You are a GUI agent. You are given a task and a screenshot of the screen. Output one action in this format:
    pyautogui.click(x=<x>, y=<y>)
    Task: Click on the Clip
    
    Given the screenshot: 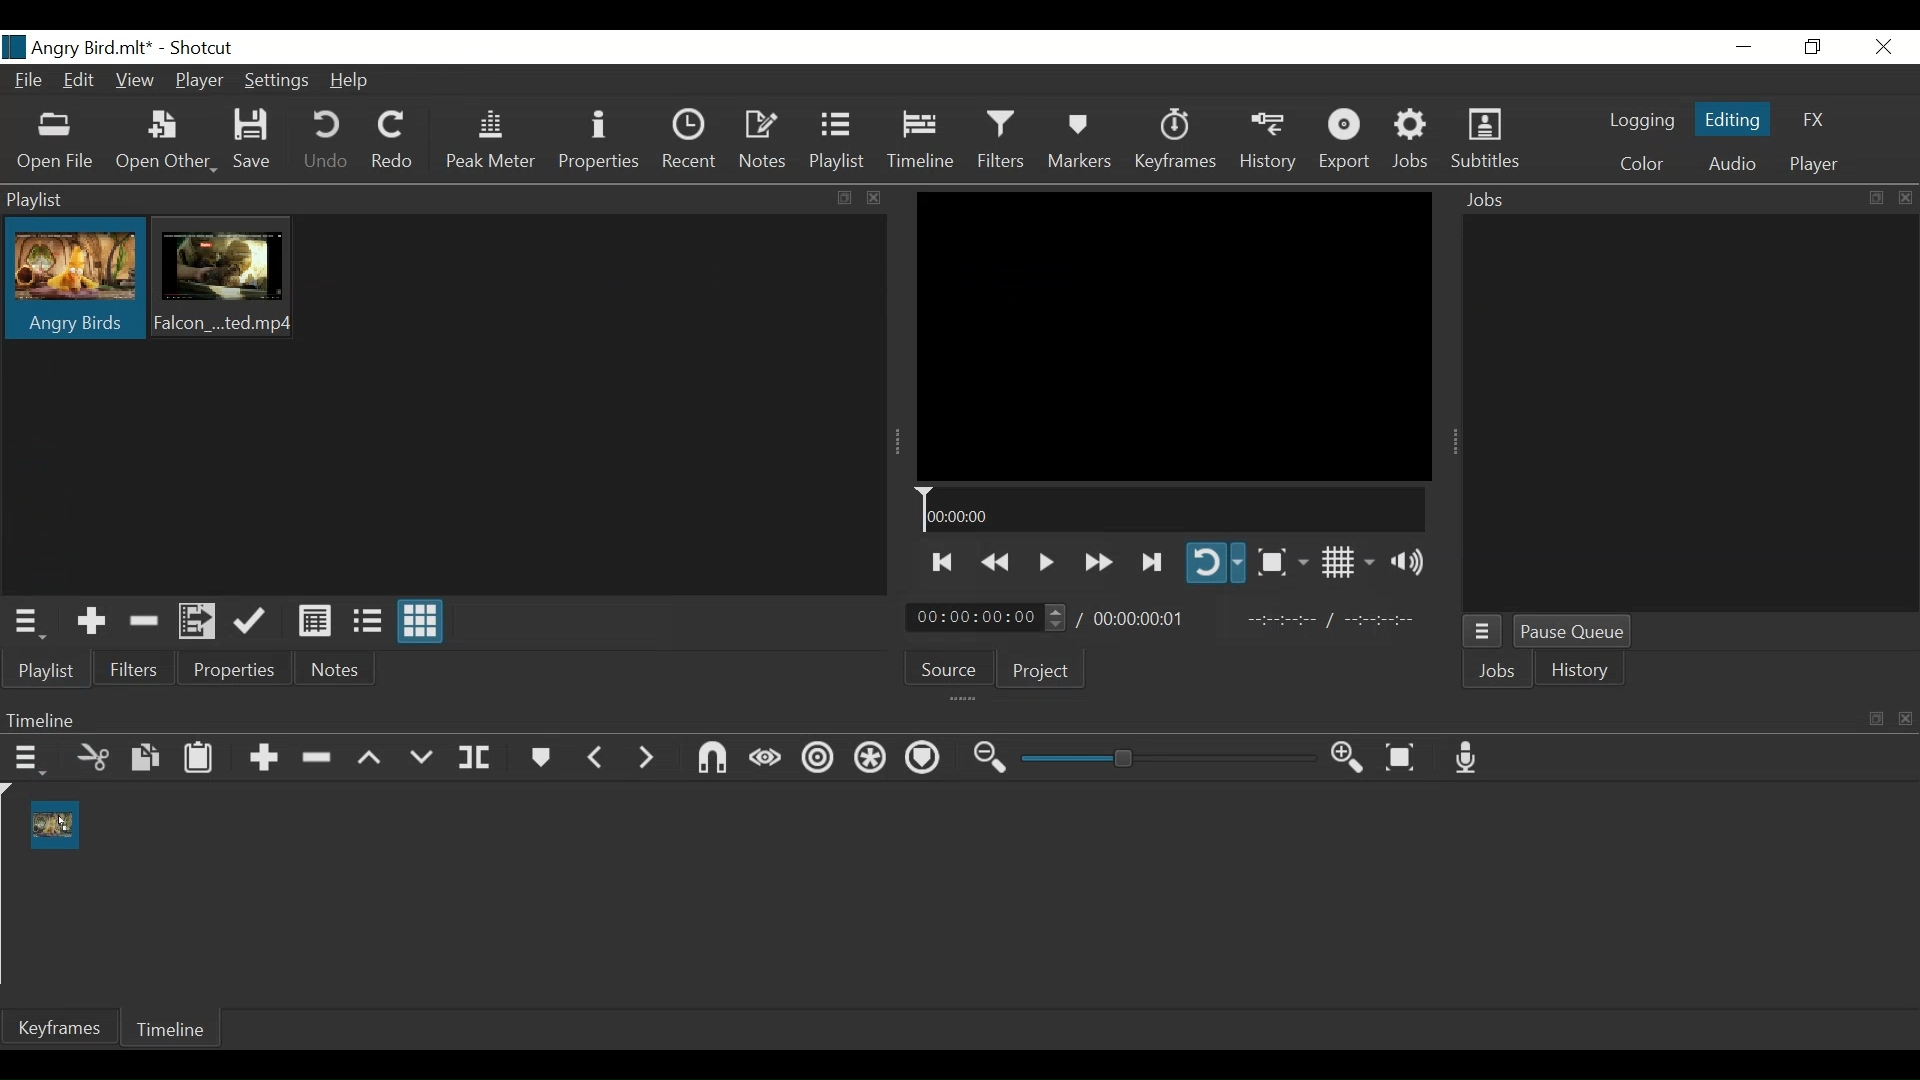 What is the action you would take?
    pyautogui.click(x=74, y=281)
    